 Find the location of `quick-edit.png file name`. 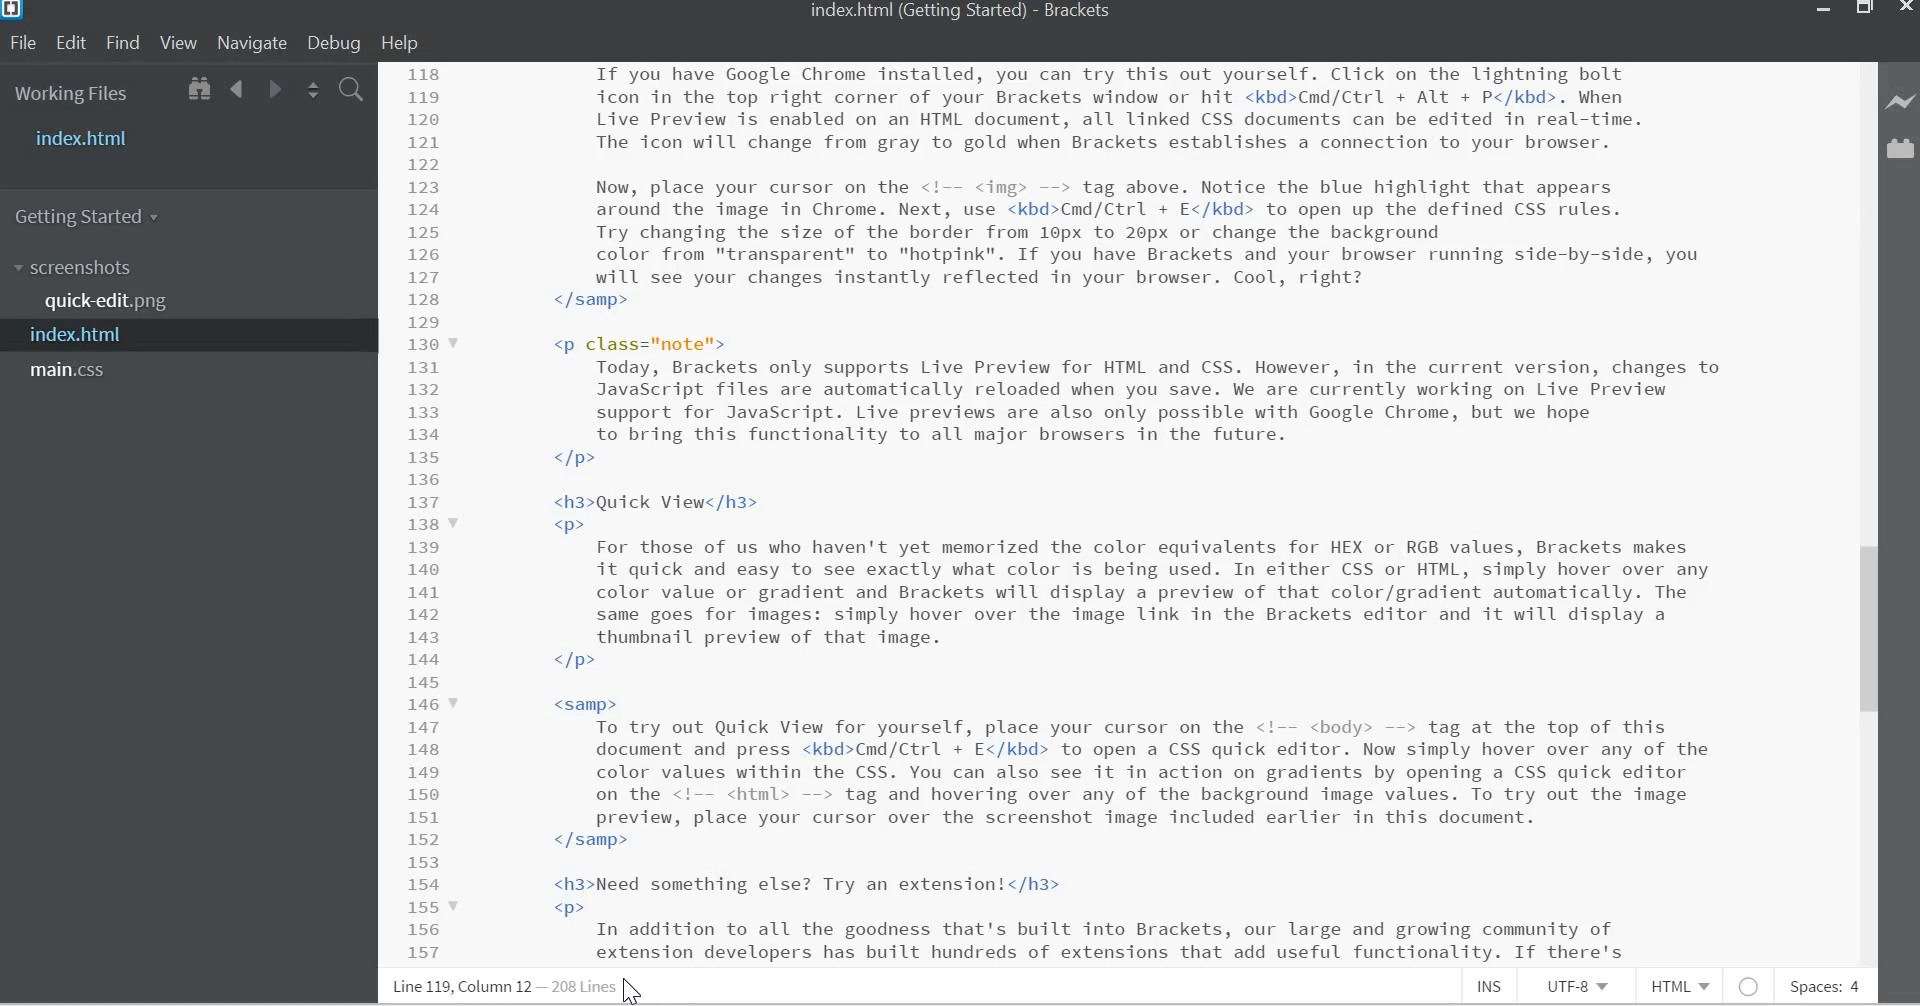

quick-edit.png file name is located at coordinates (113, 302).